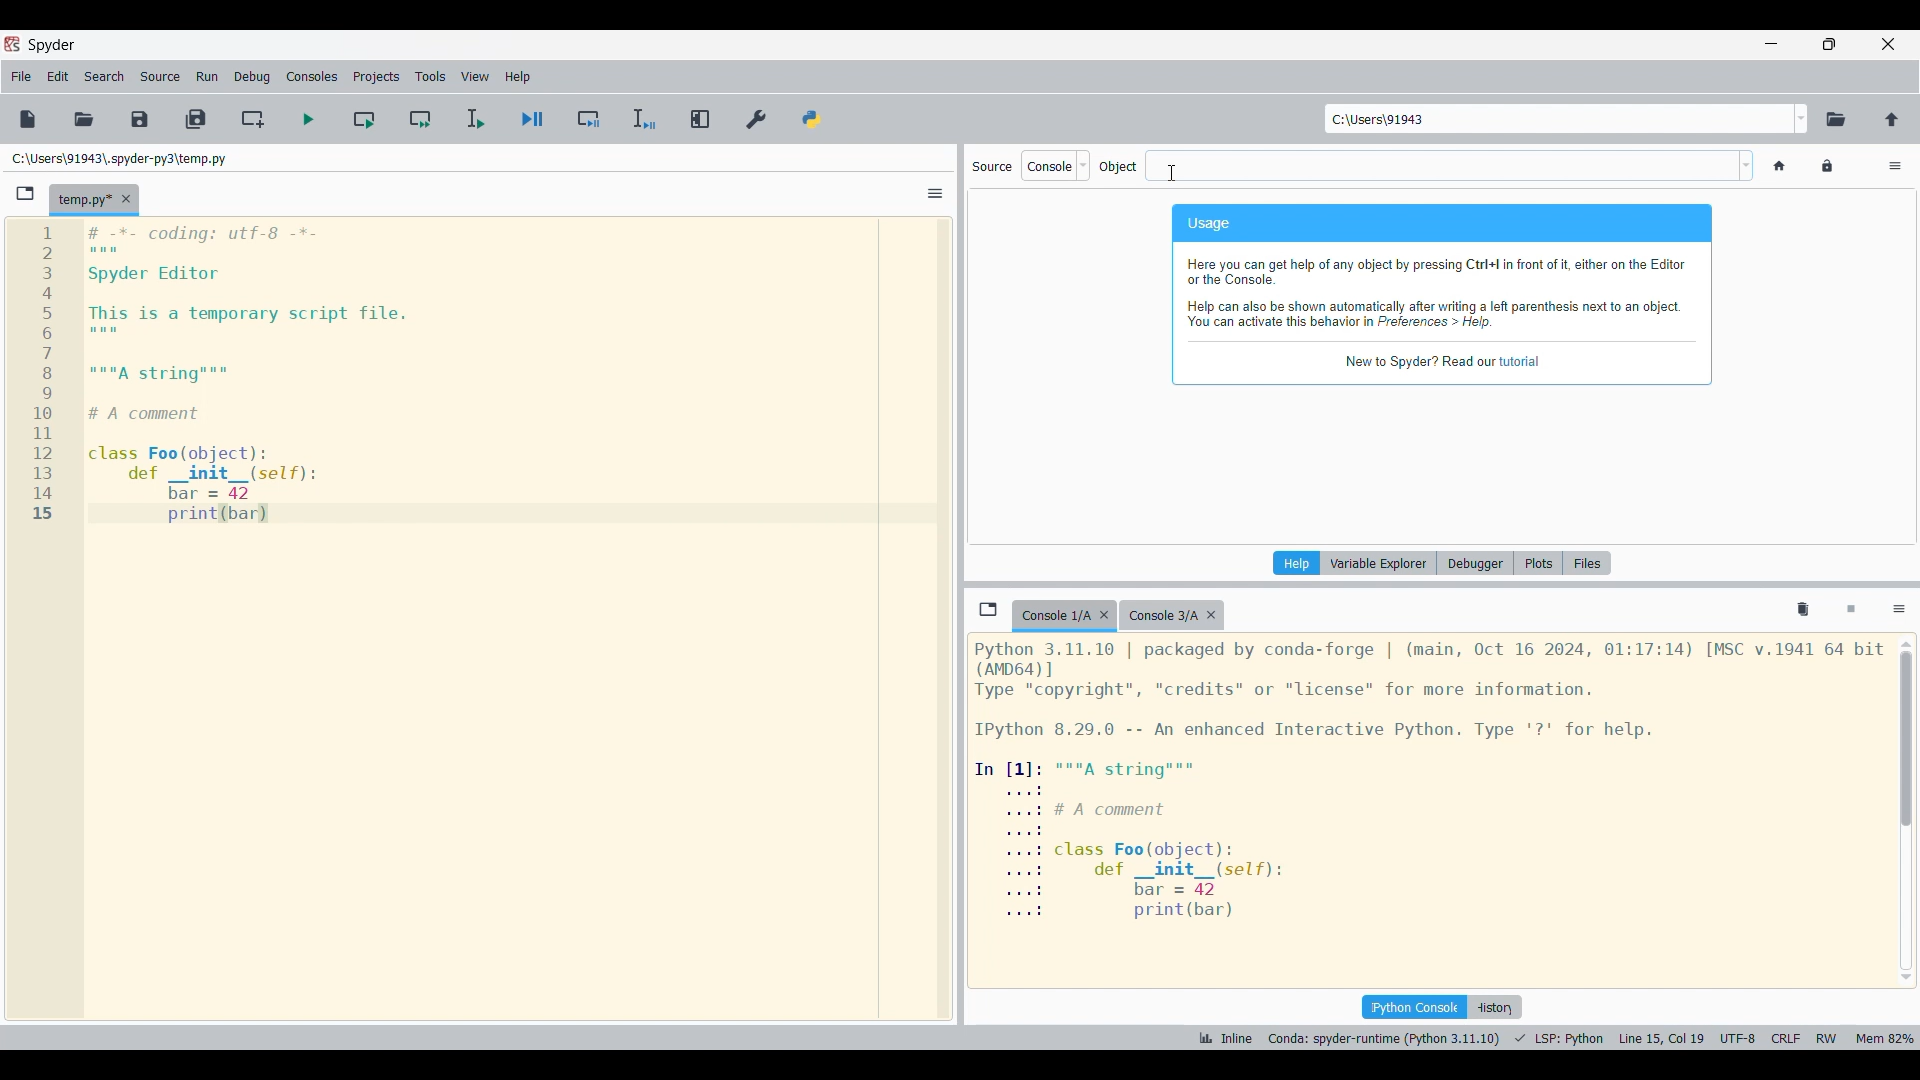  I want to click on Tools menu, so click(430, 77).